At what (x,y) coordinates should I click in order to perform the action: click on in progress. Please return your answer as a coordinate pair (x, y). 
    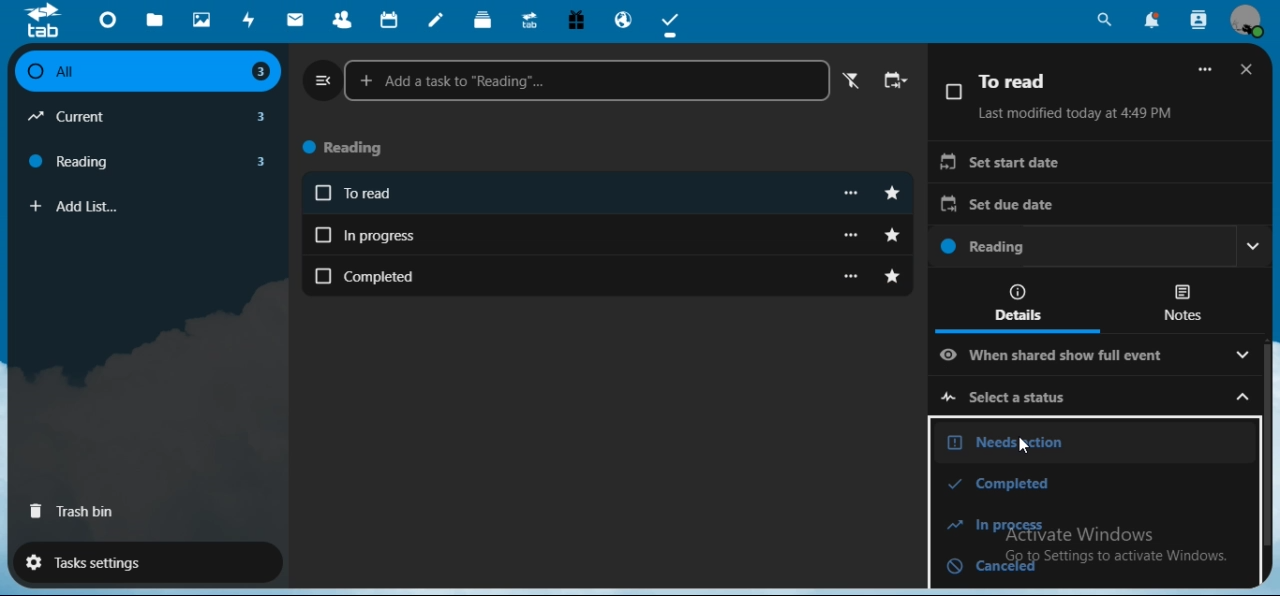
    Looking at the image, I should click on (585, 235).